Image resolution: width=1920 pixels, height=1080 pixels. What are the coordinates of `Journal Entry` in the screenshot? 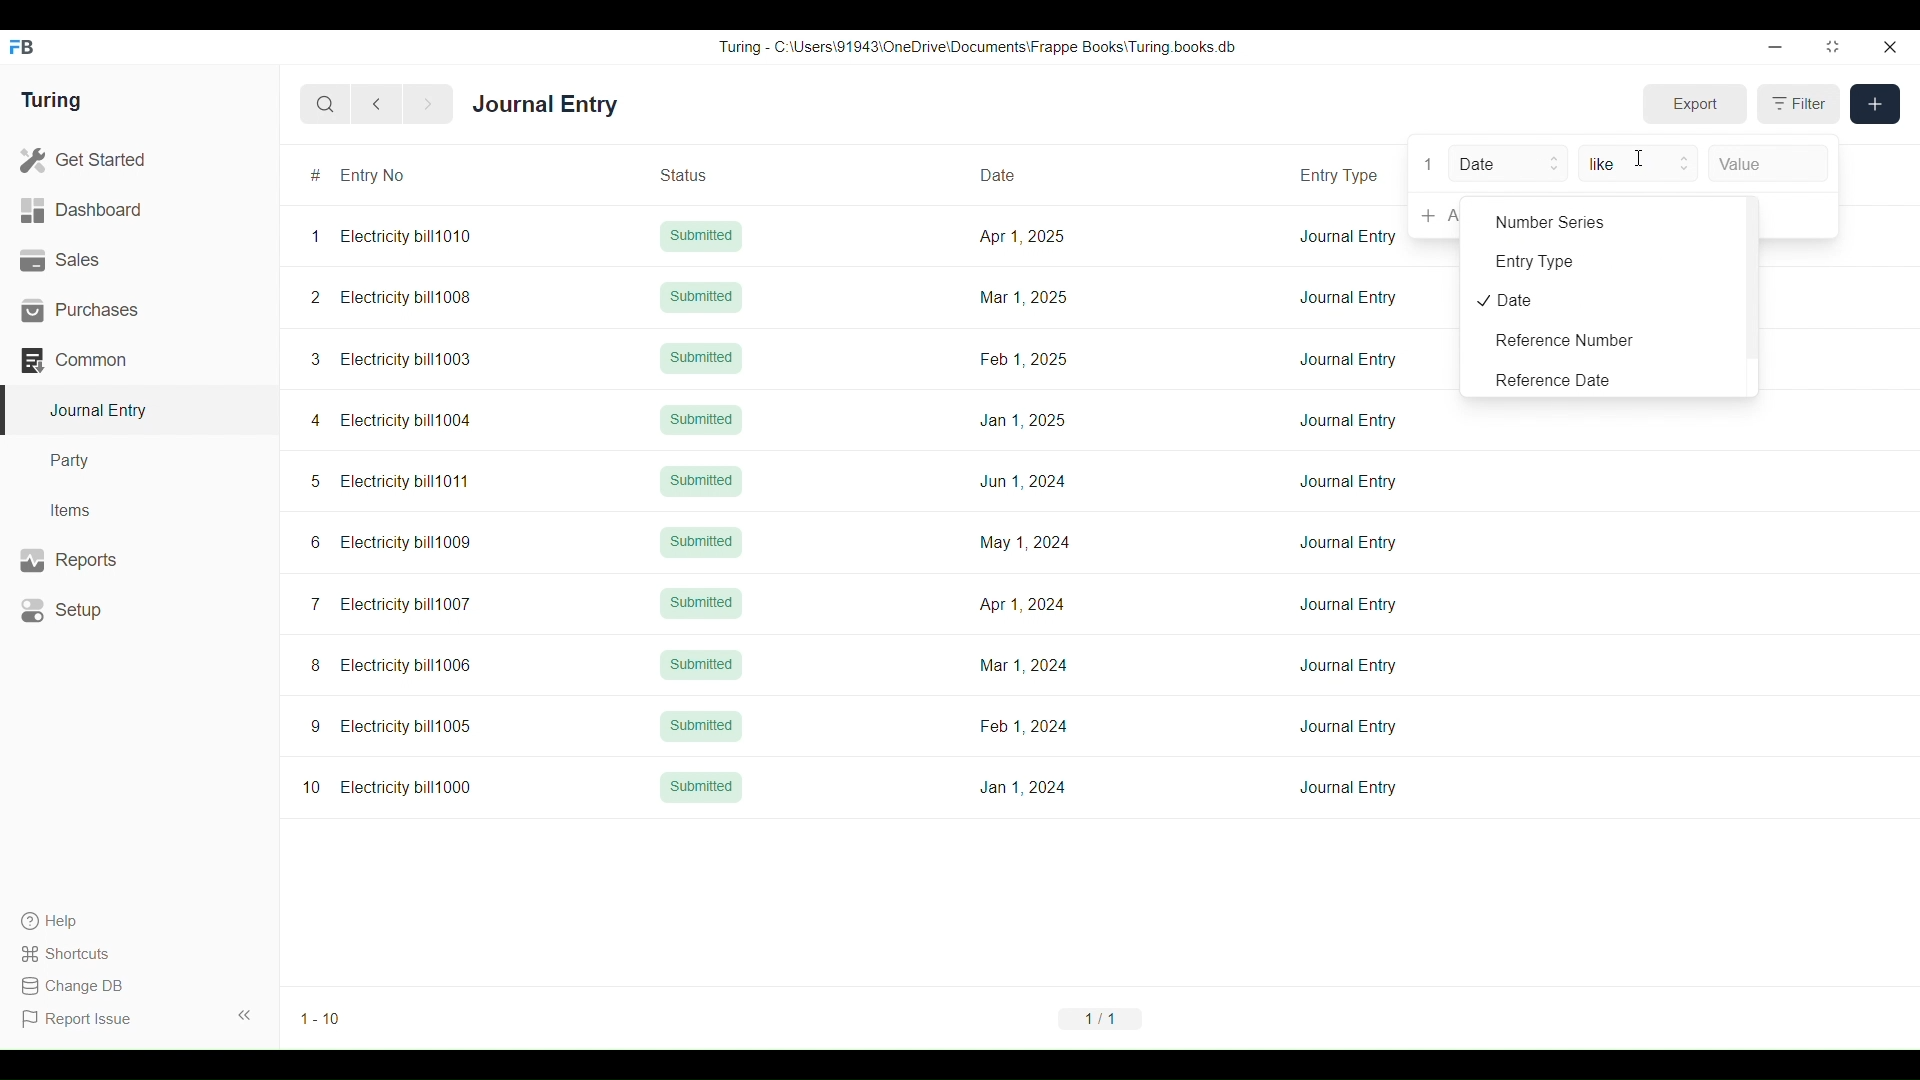 It's located at (1348, 419).